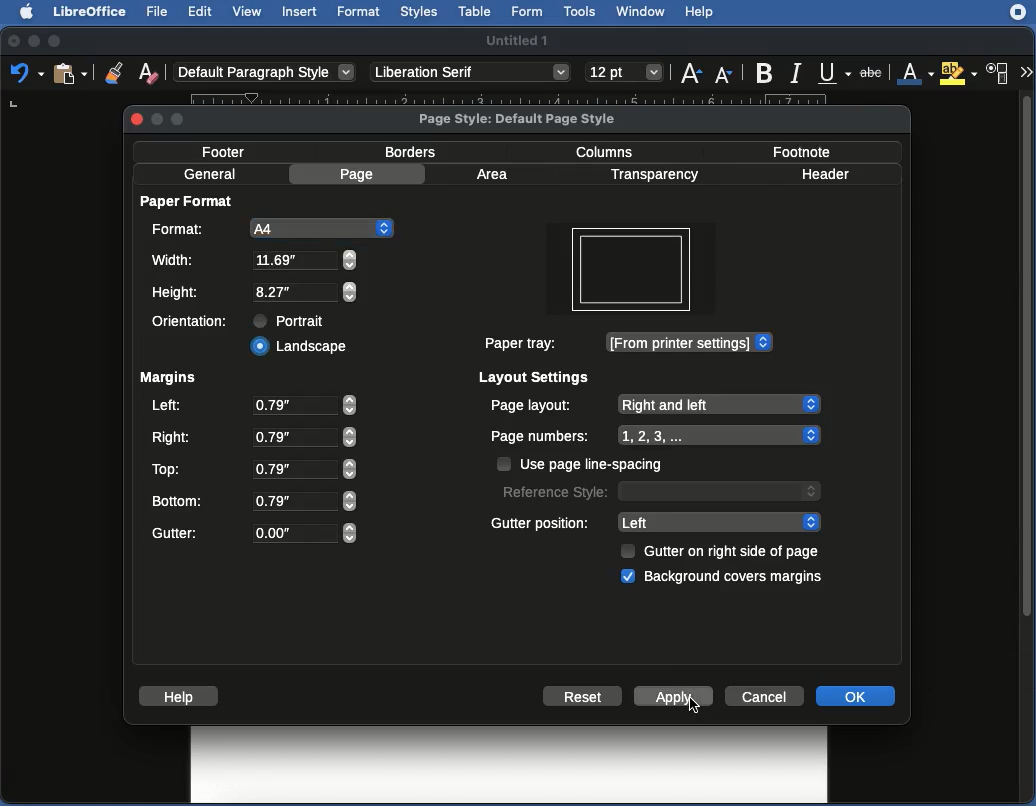  What do you see at coordinates (628, 551) in the screenshot?
I see `checkbox` at bounding box center [628, 551].